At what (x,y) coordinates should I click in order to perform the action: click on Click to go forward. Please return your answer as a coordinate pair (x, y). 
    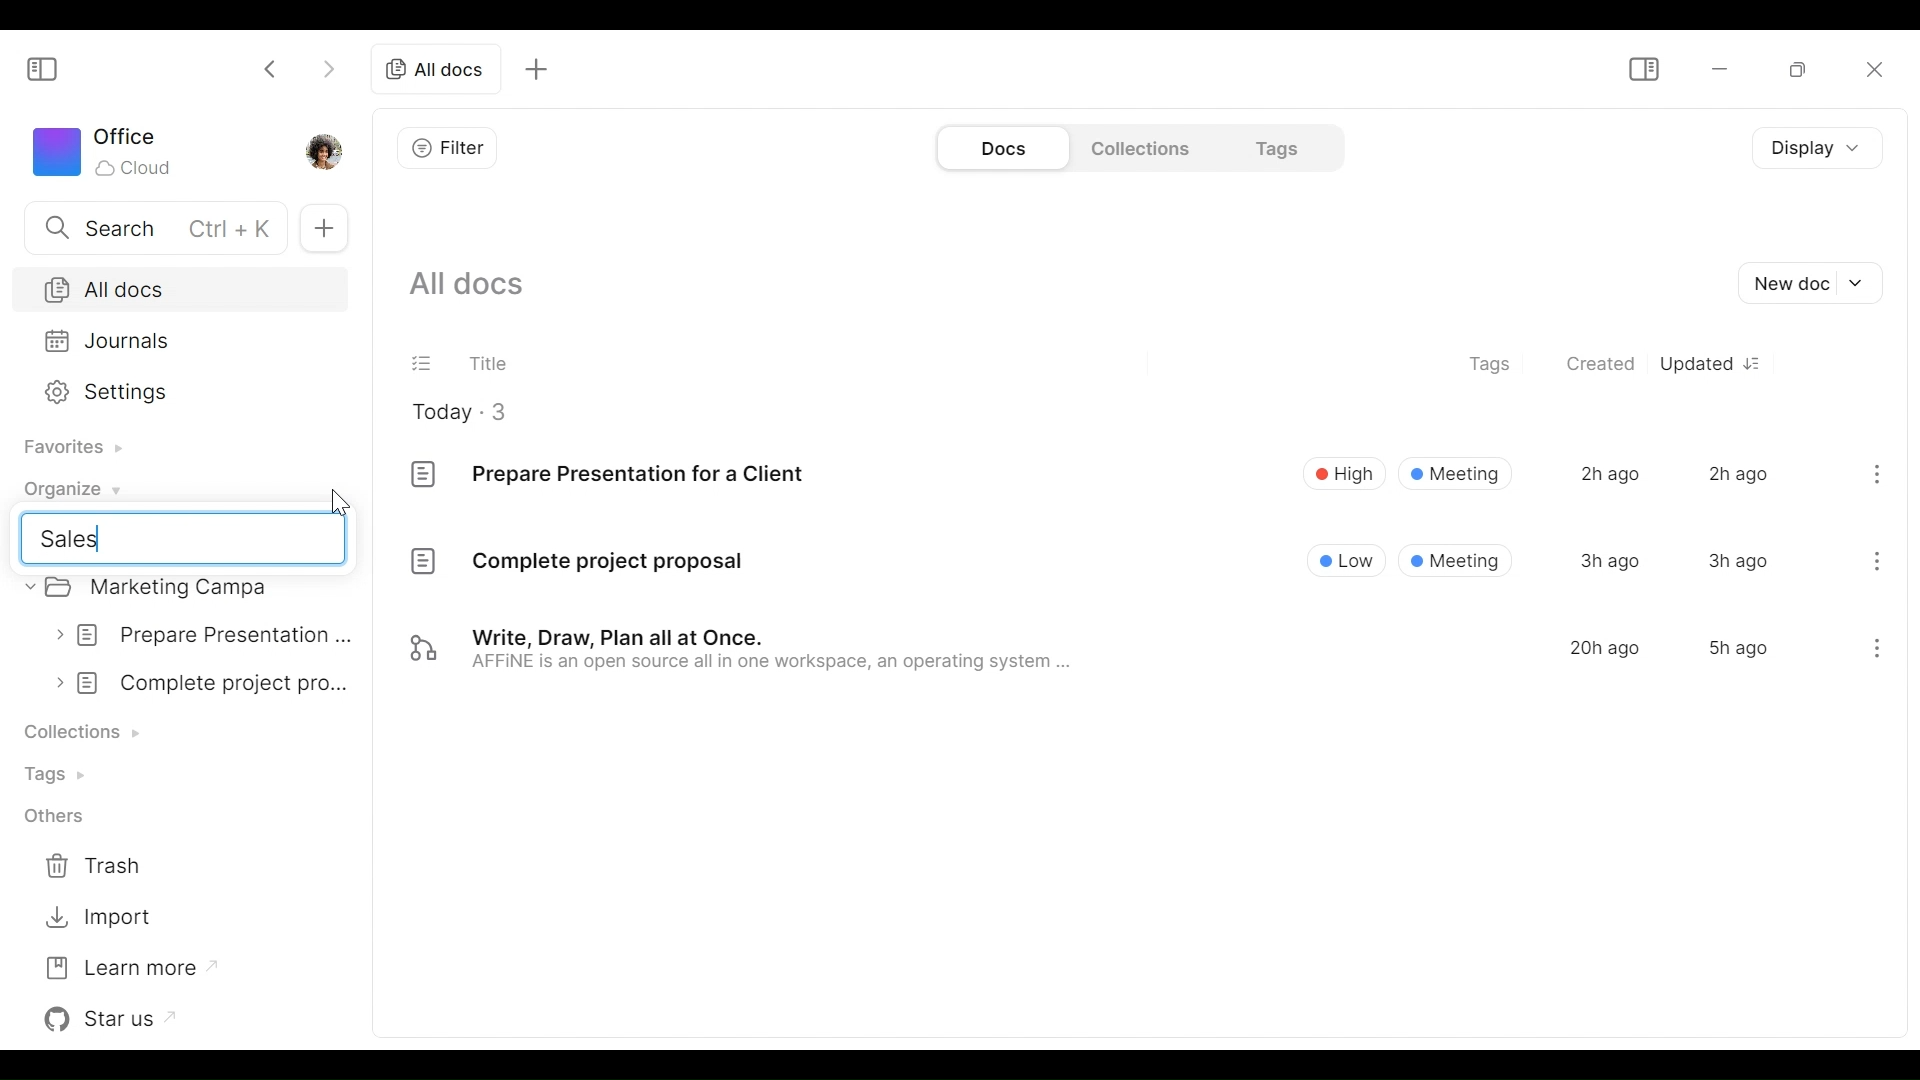
    Looking at the image, I should click on (323, 70).